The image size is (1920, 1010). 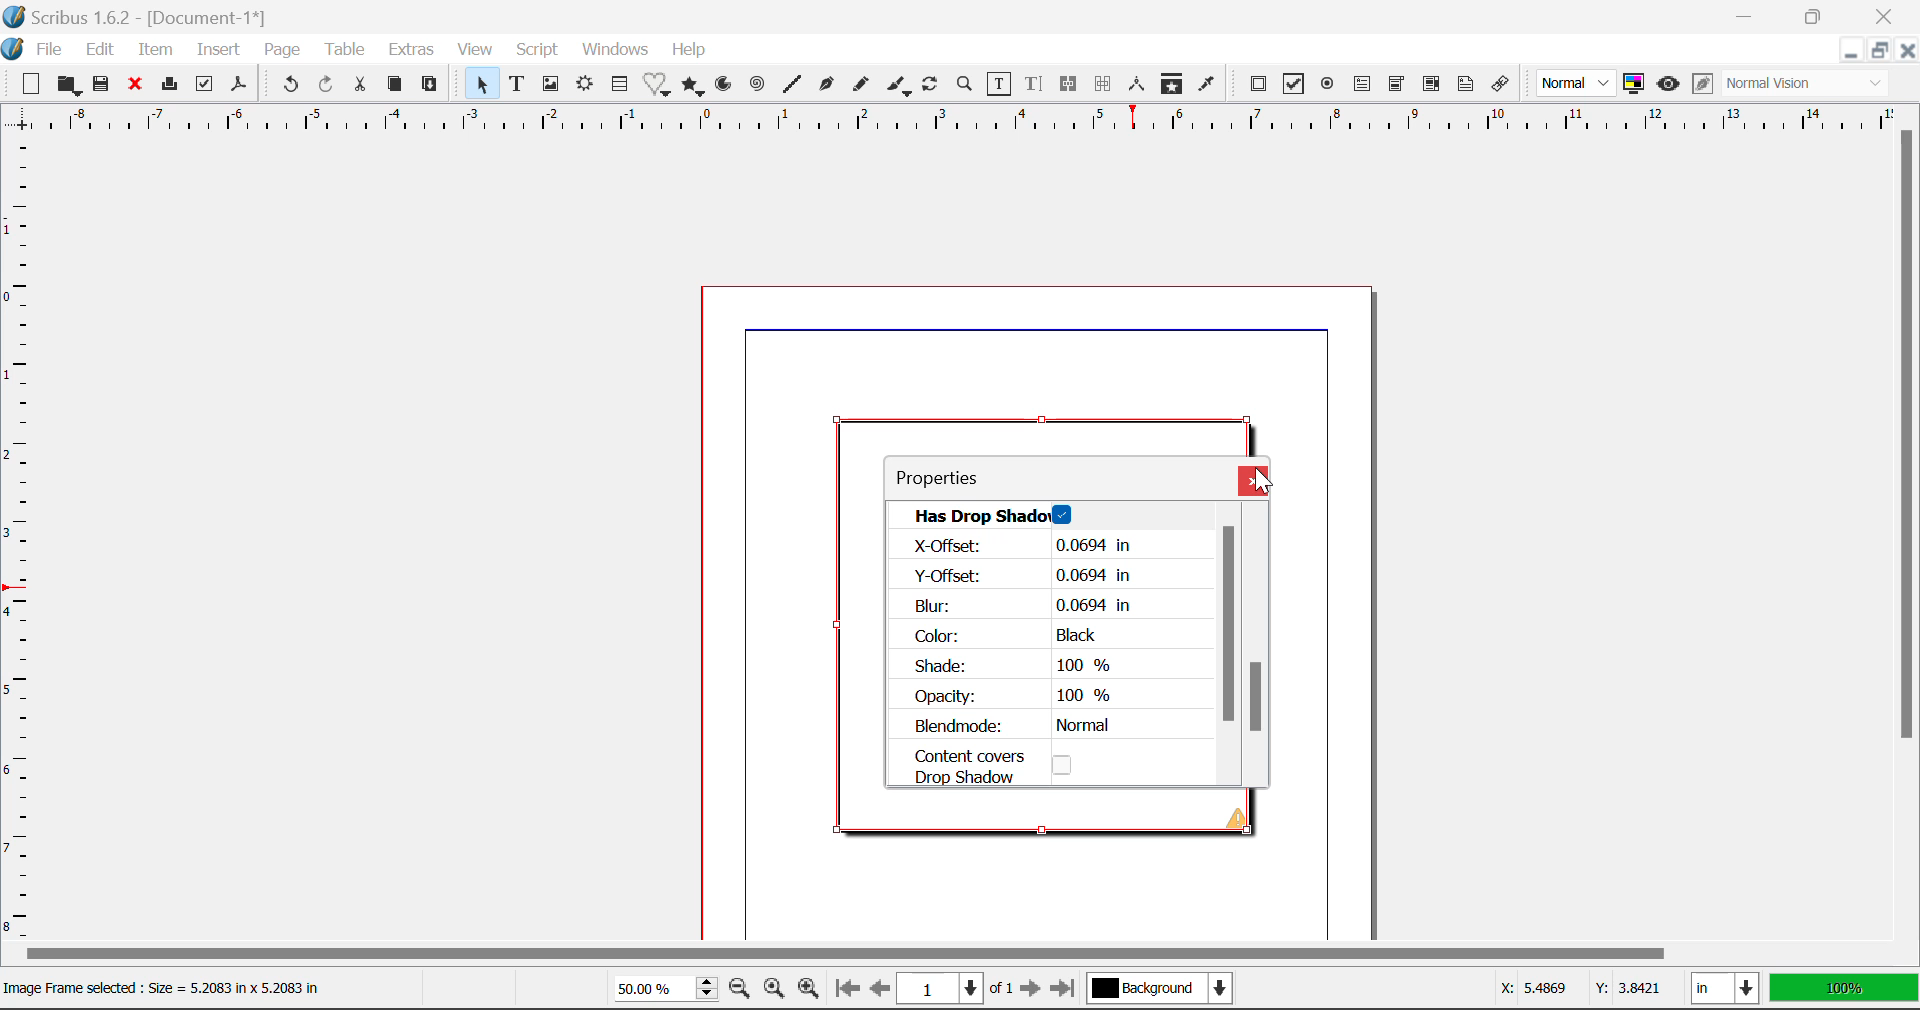 I want to click on Page, so click(x=282, y=52).